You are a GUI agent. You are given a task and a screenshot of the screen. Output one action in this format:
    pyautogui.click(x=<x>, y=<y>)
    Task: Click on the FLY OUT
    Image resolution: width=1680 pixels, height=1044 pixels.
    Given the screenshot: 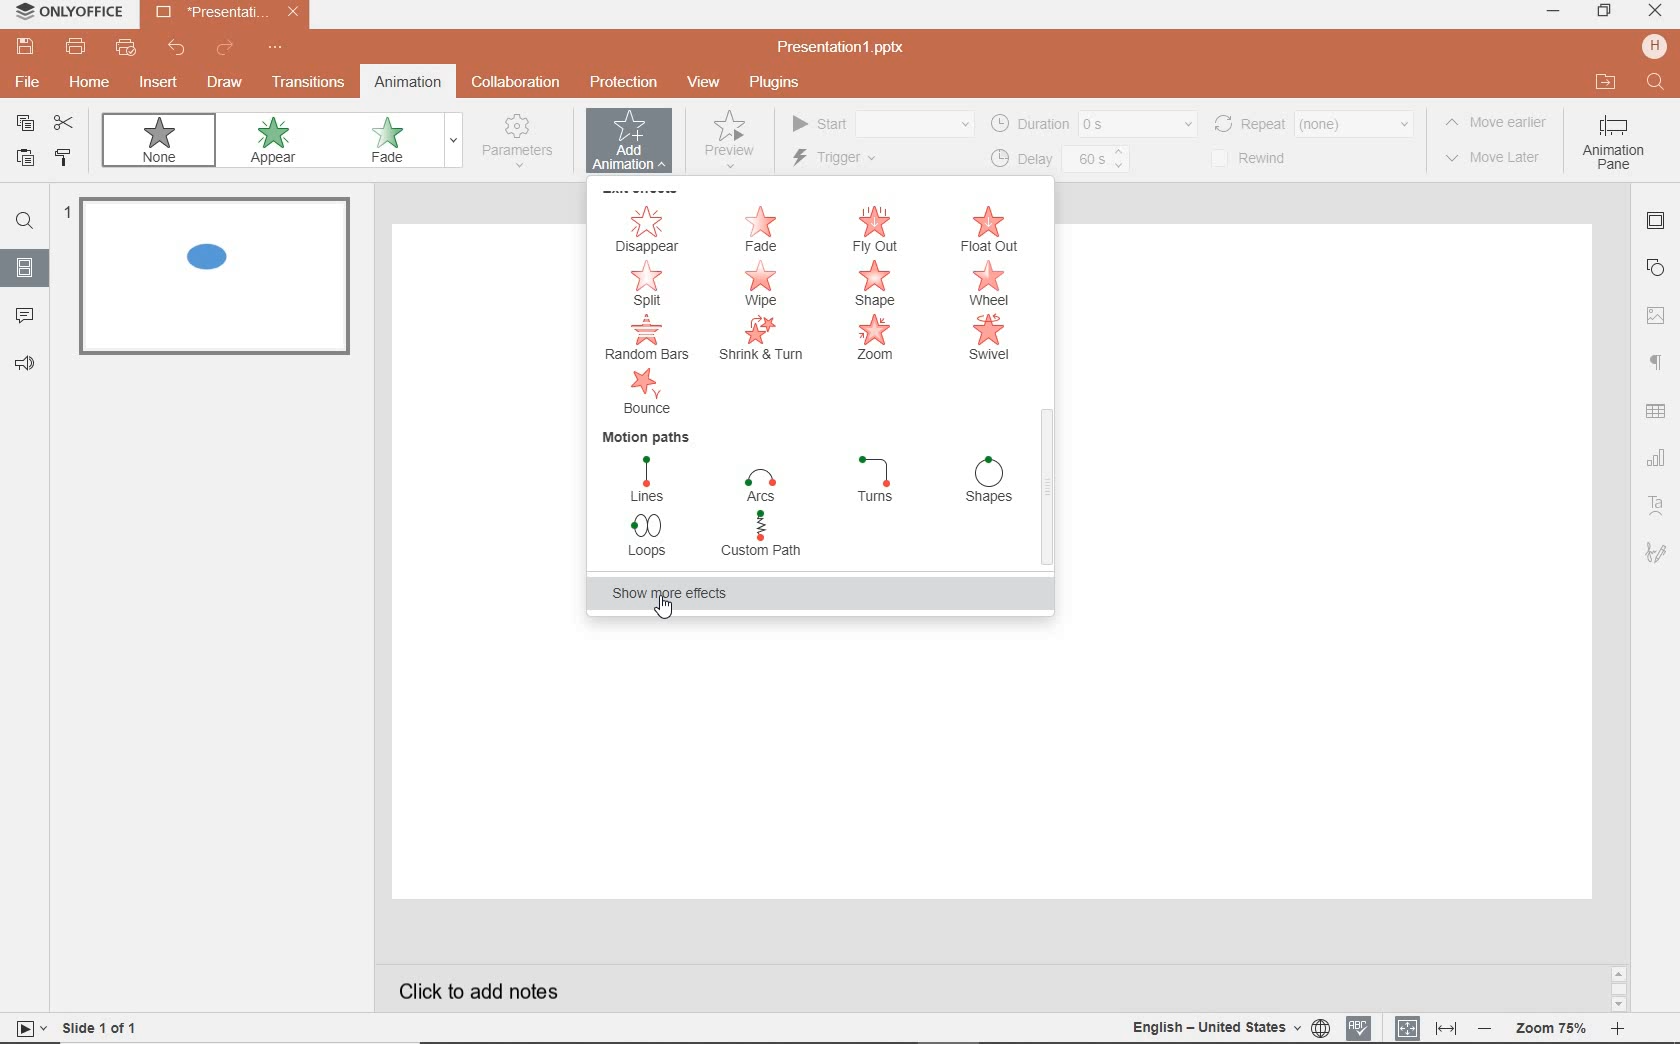 What is the action you would take?
    pyautogui.click(x=878, y=230)
    